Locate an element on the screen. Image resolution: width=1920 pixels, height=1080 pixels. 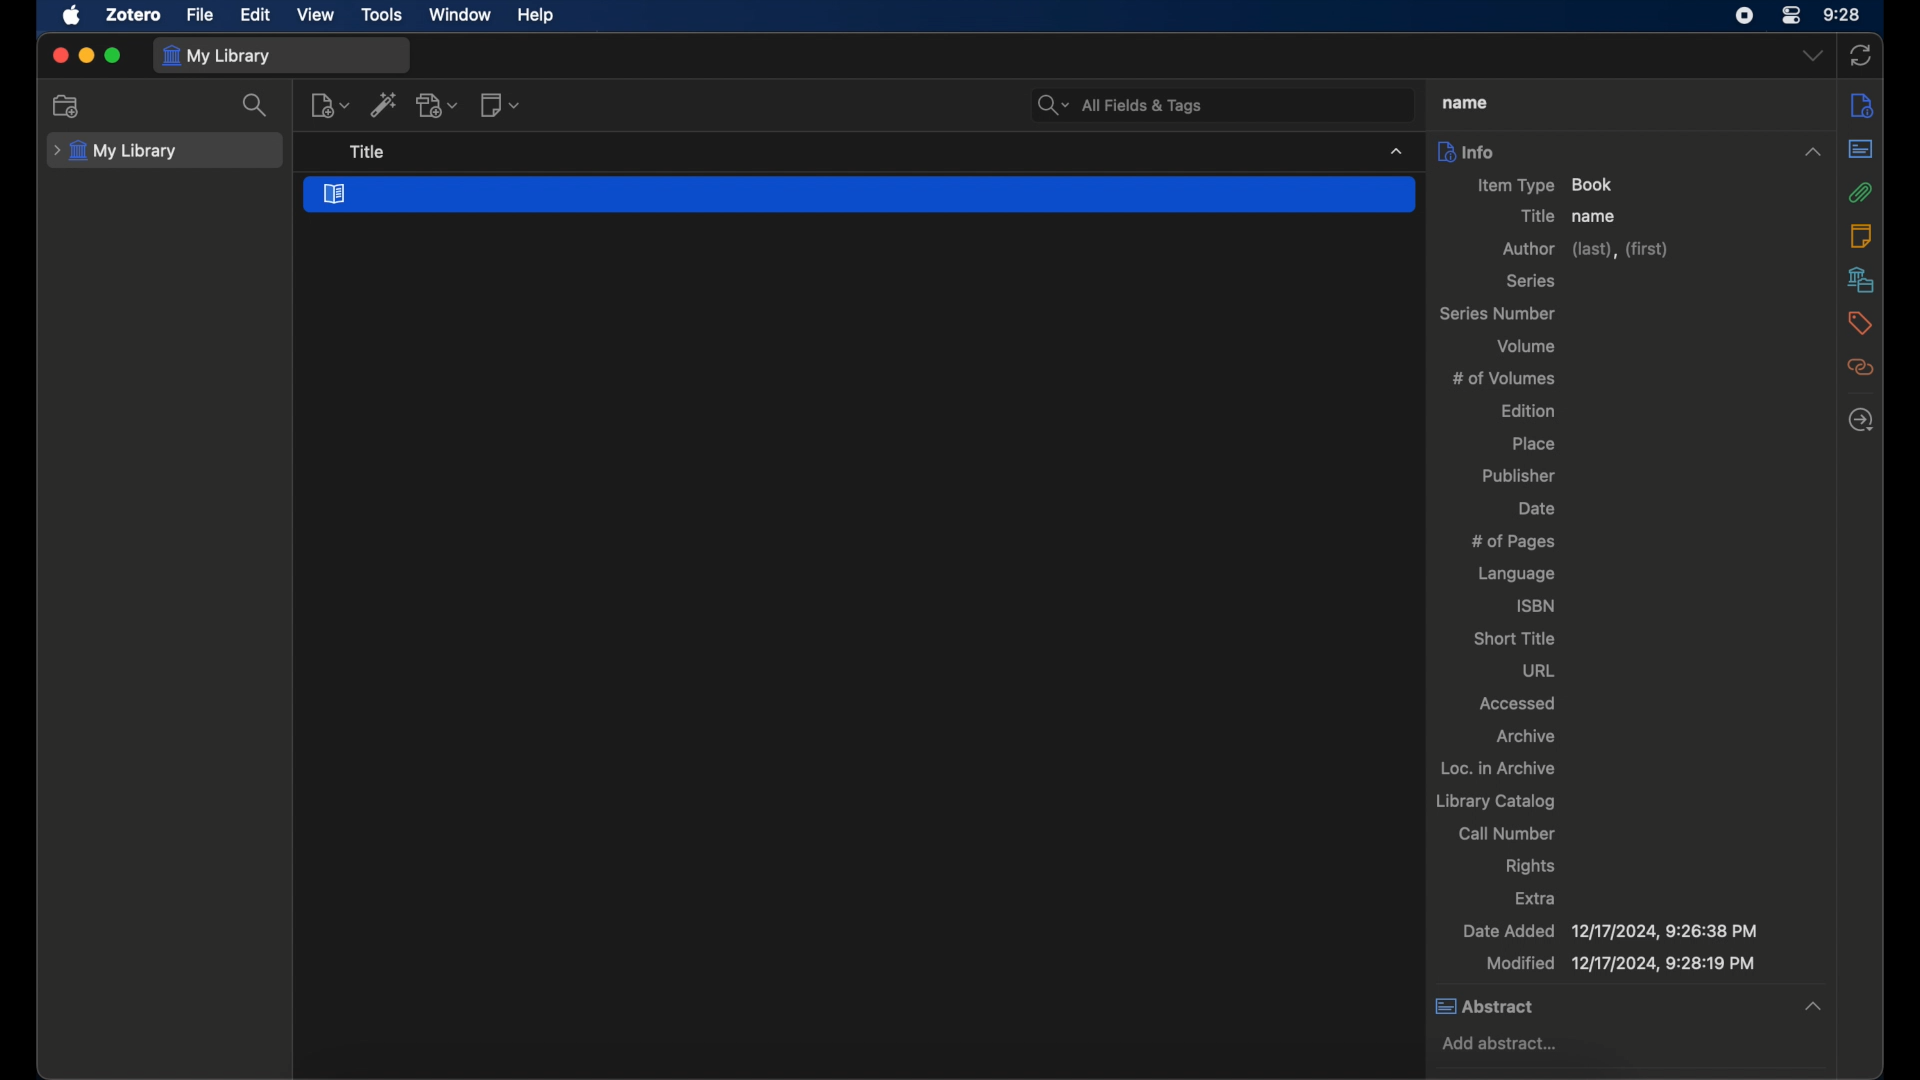
add attachment is located at coordinates (437, 105).